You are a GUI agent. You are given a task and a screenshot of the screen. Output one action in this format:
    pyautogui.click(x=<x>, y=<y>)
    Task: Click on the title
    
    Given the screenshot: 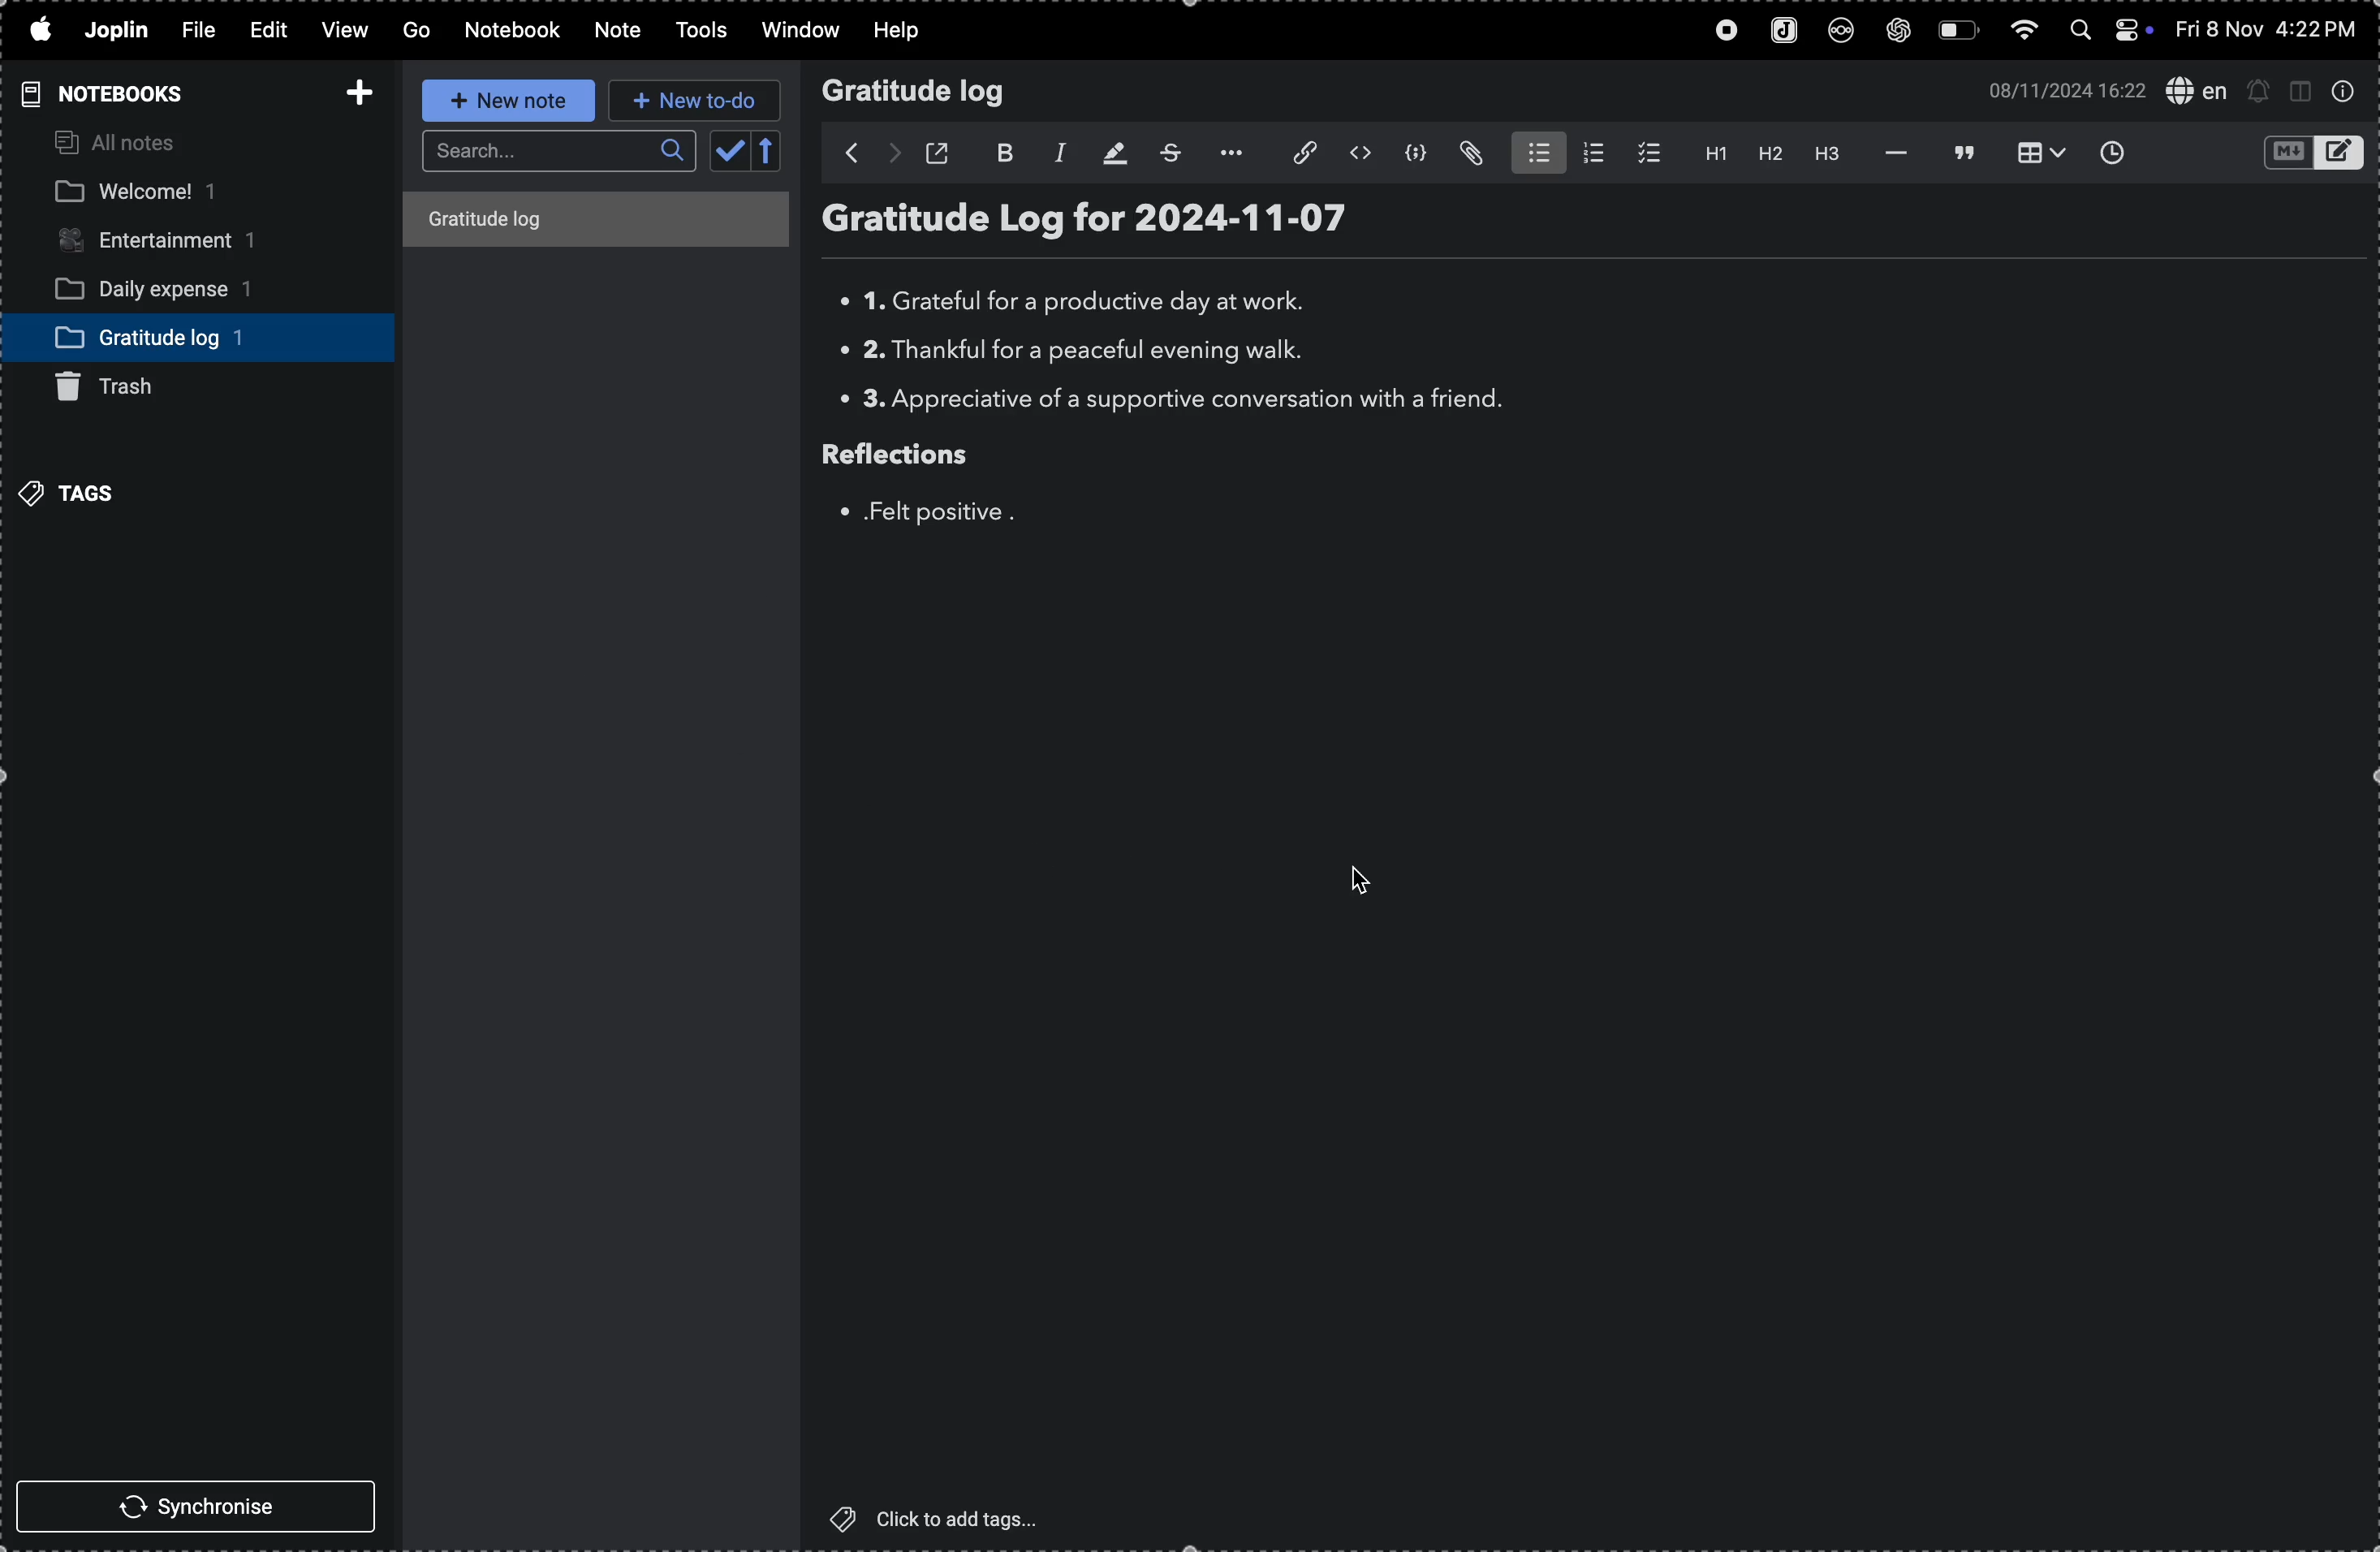 What is the action you would take?
    pyautogui.click(x=533, y=221)
    